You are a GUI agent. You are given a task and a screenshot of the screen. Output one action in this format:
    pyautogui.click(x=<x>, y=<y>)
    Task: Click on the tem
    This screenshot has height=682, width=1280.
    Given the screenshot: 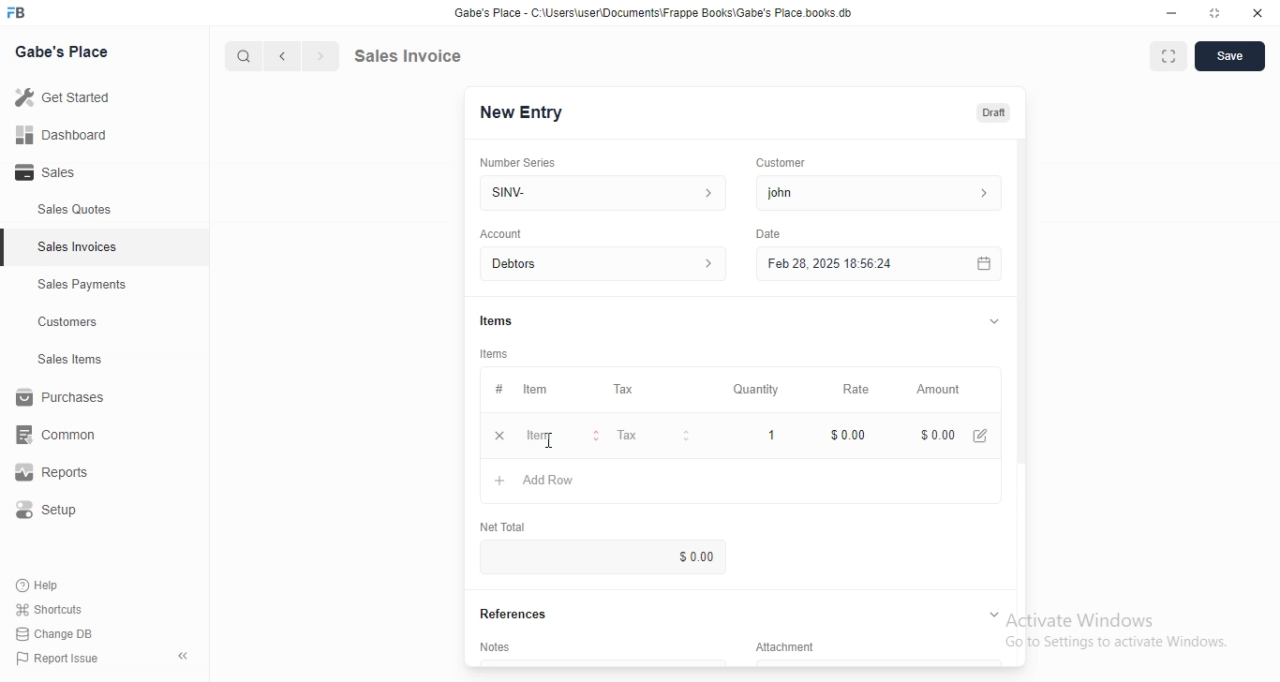 What is the action you would take?
    pyautogui.click(x=541, y=389)
    